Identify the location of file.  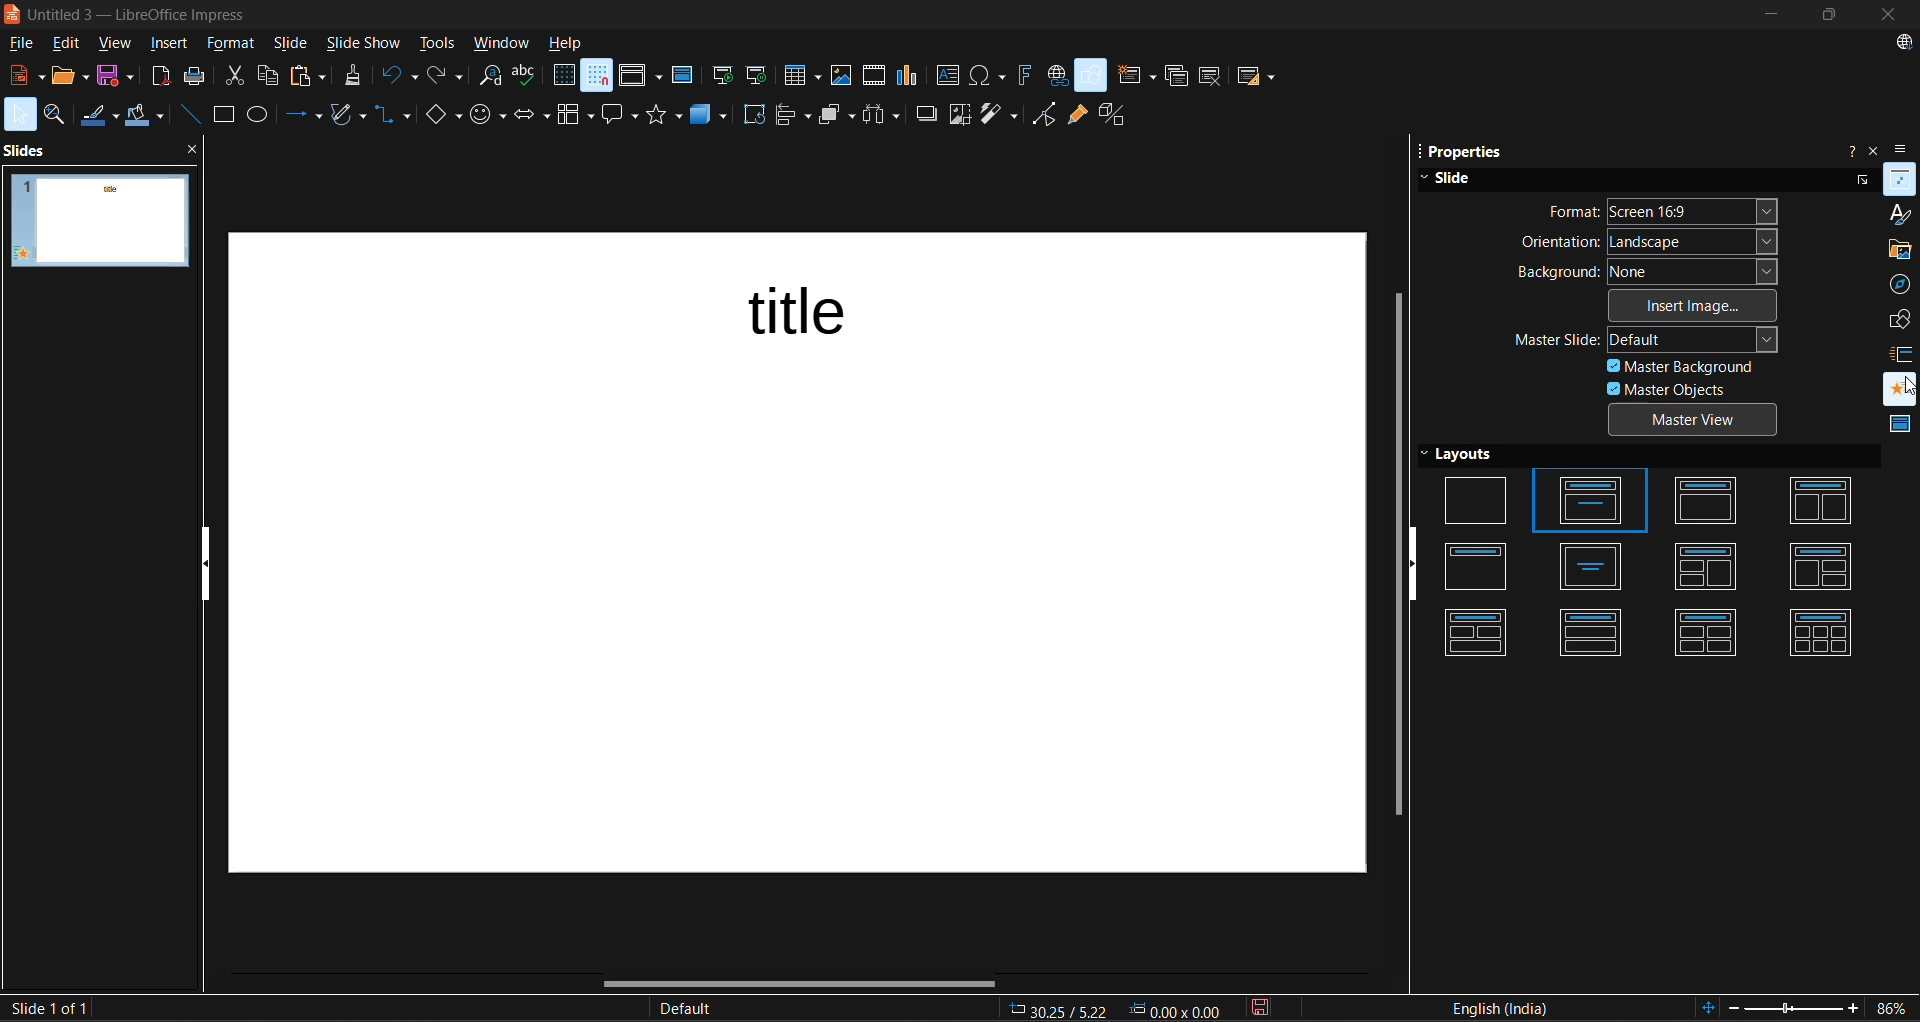
(27, 44).